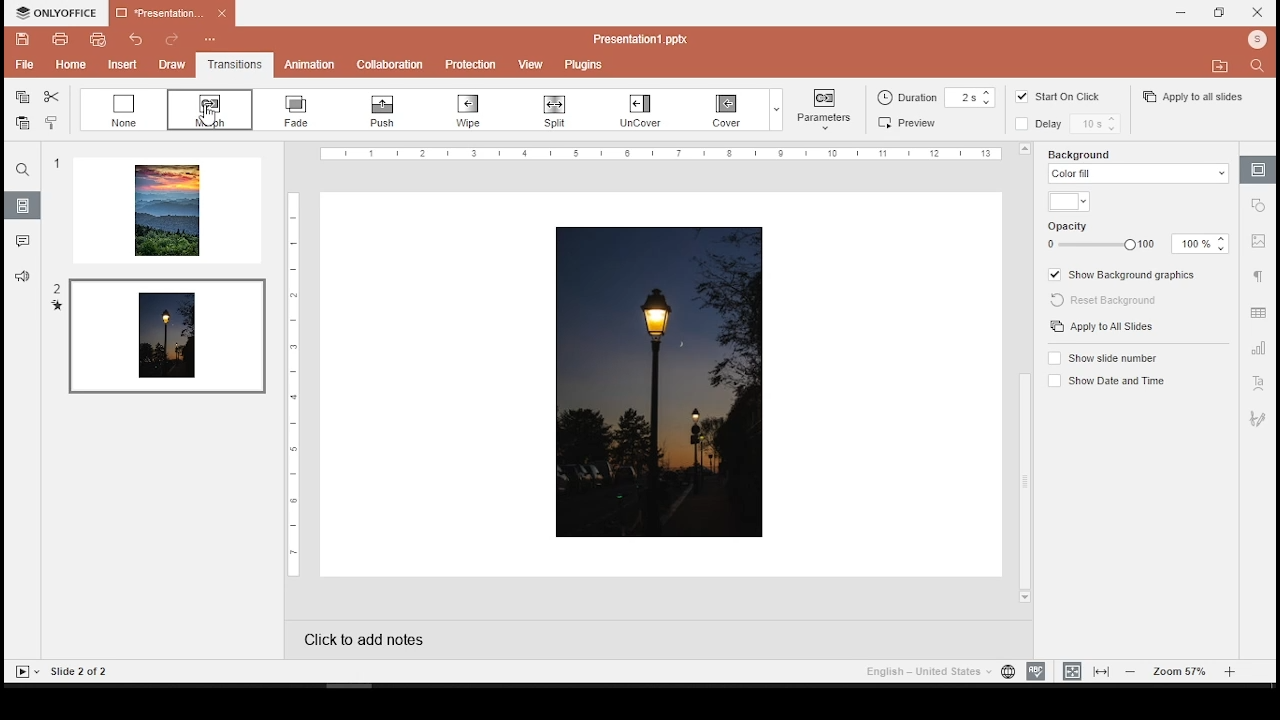  What do you see at coordinates (1260, 276) in the screenshot?
I see `paragraph settings` at bounding box center [1260, 276].